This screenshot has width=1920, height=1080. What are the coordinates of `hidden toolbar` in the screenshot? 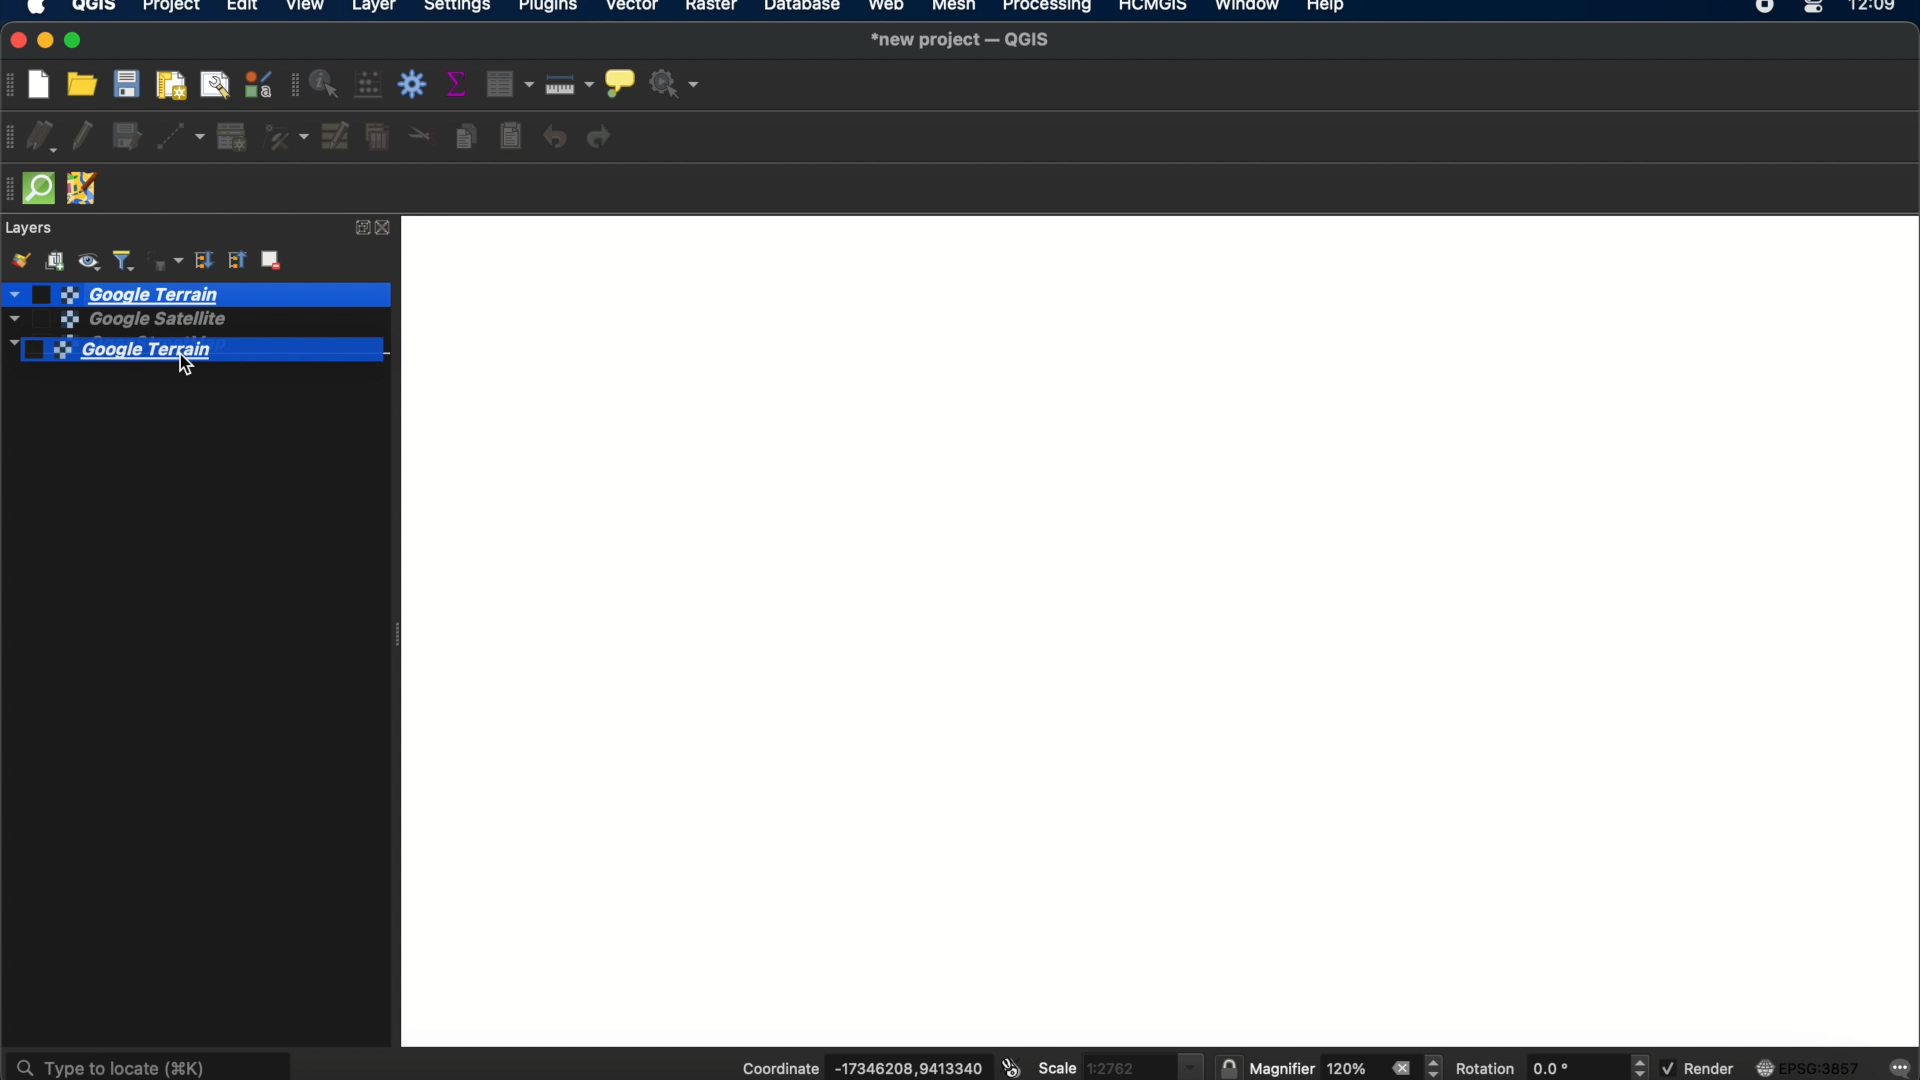 It's located at (12, 189).